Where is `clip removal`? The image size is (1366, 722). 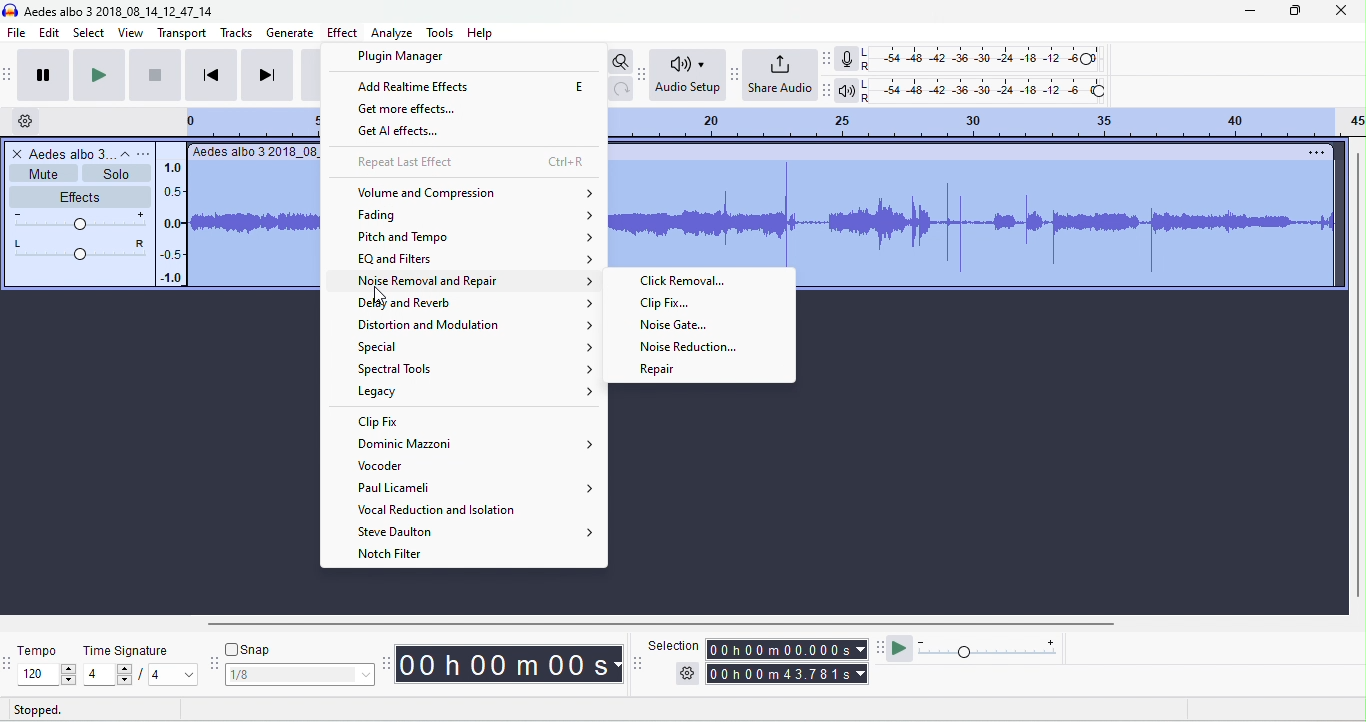
clip removal is located at coordinates (700, 282).